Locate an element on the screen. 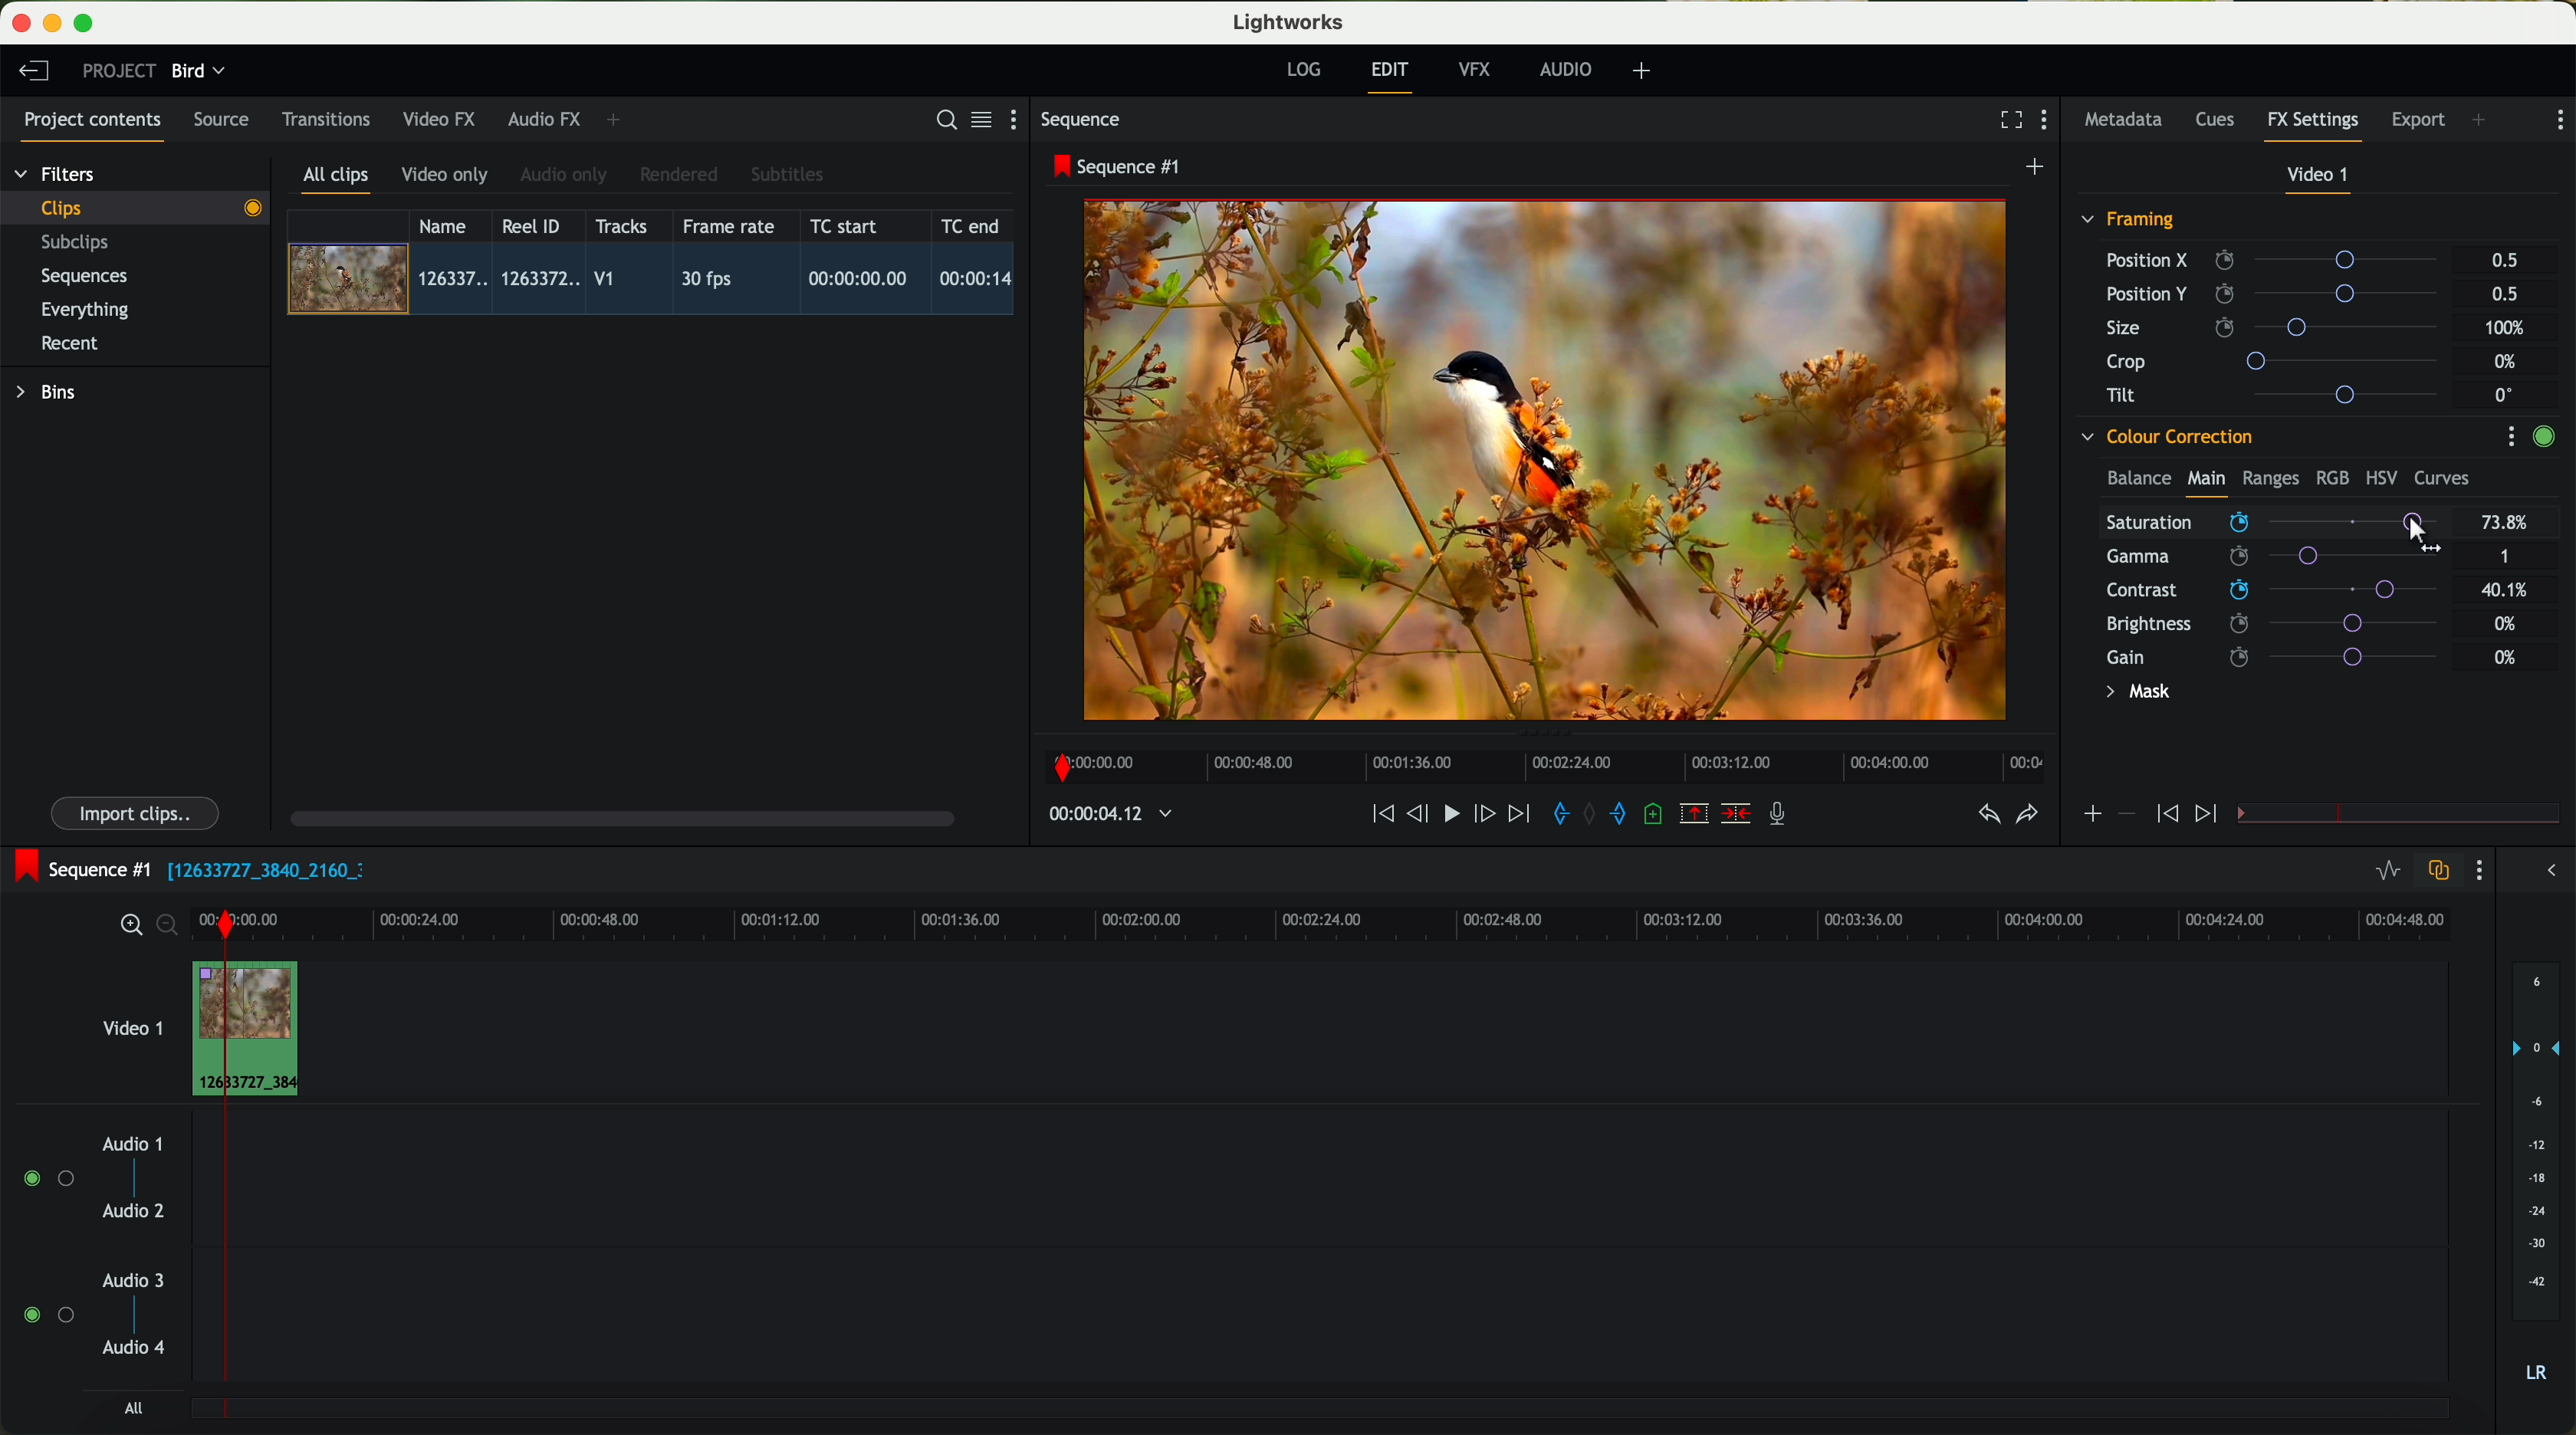  TC end is located at coordinates (972, 225).